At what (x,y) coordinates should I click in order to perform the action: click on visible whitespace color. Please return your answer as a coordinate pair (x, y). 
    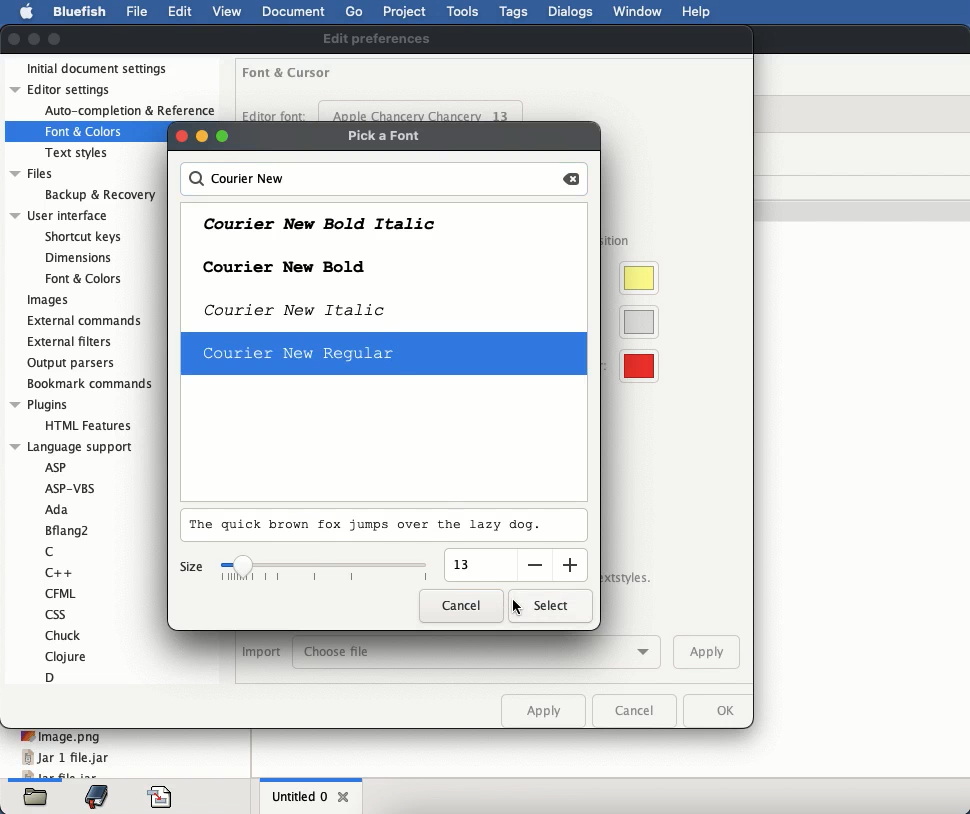
    Looking at the image, I should click on (641, 365).